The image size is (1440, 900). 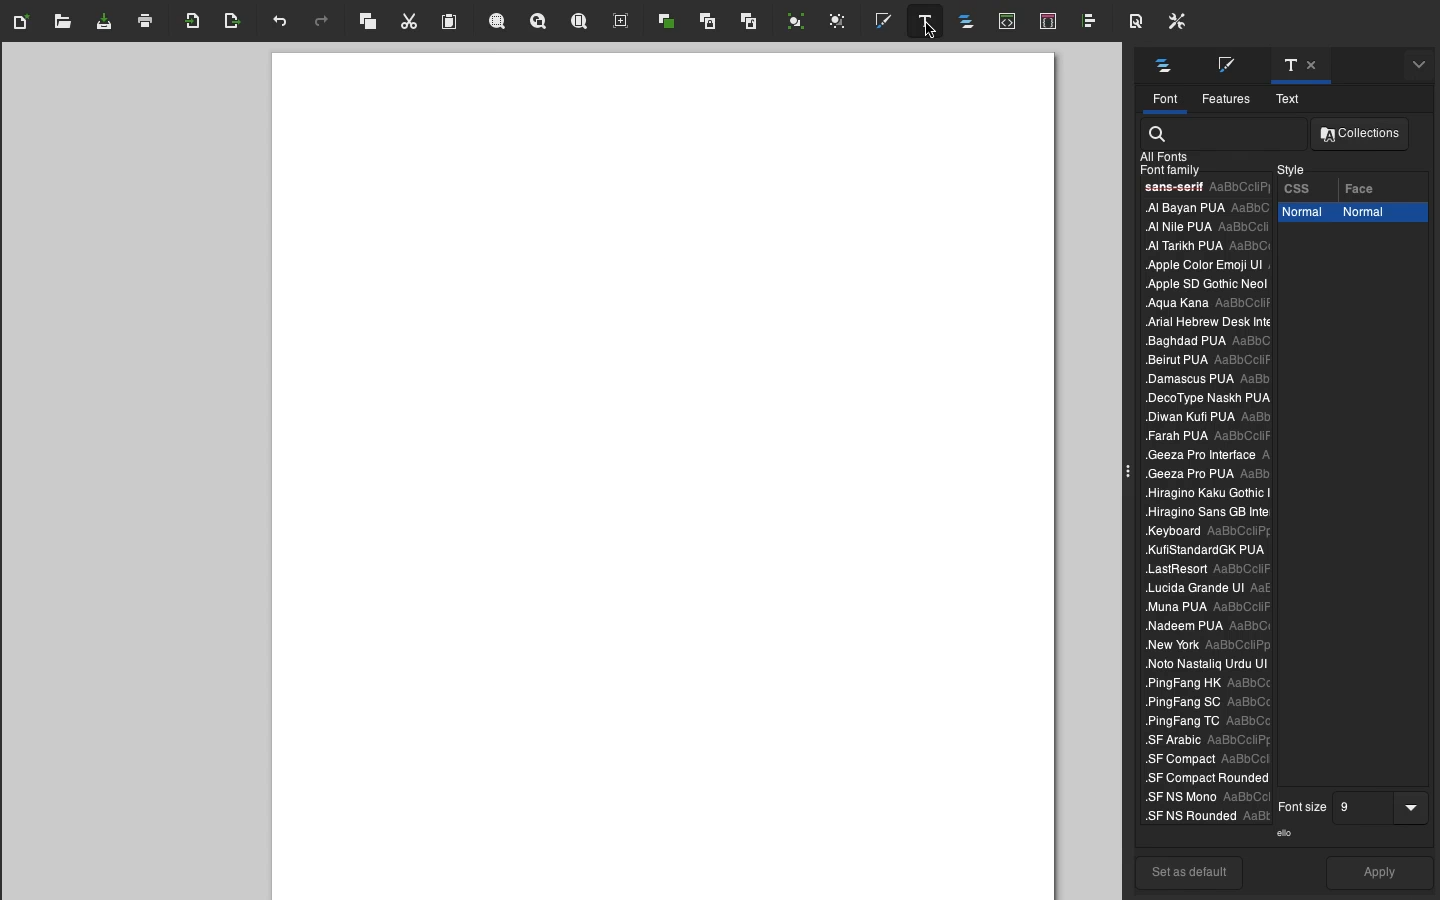 I want to click on .Nadeem PUA, so click(x=1203, y=627).